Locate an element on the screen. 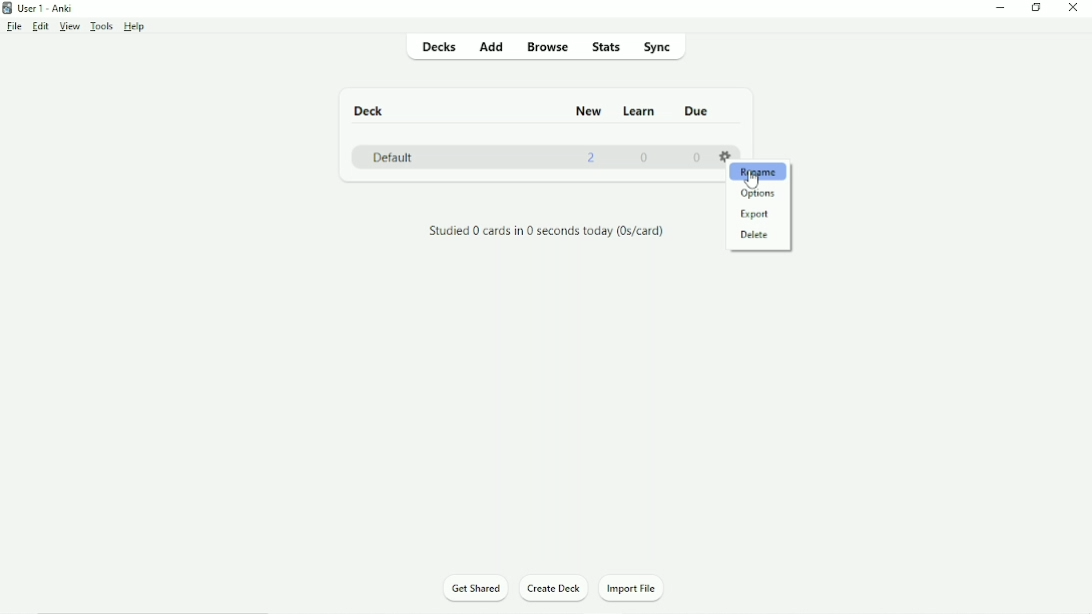 The image size is (1092, 614). Delete is located at coordinates (756, 236).